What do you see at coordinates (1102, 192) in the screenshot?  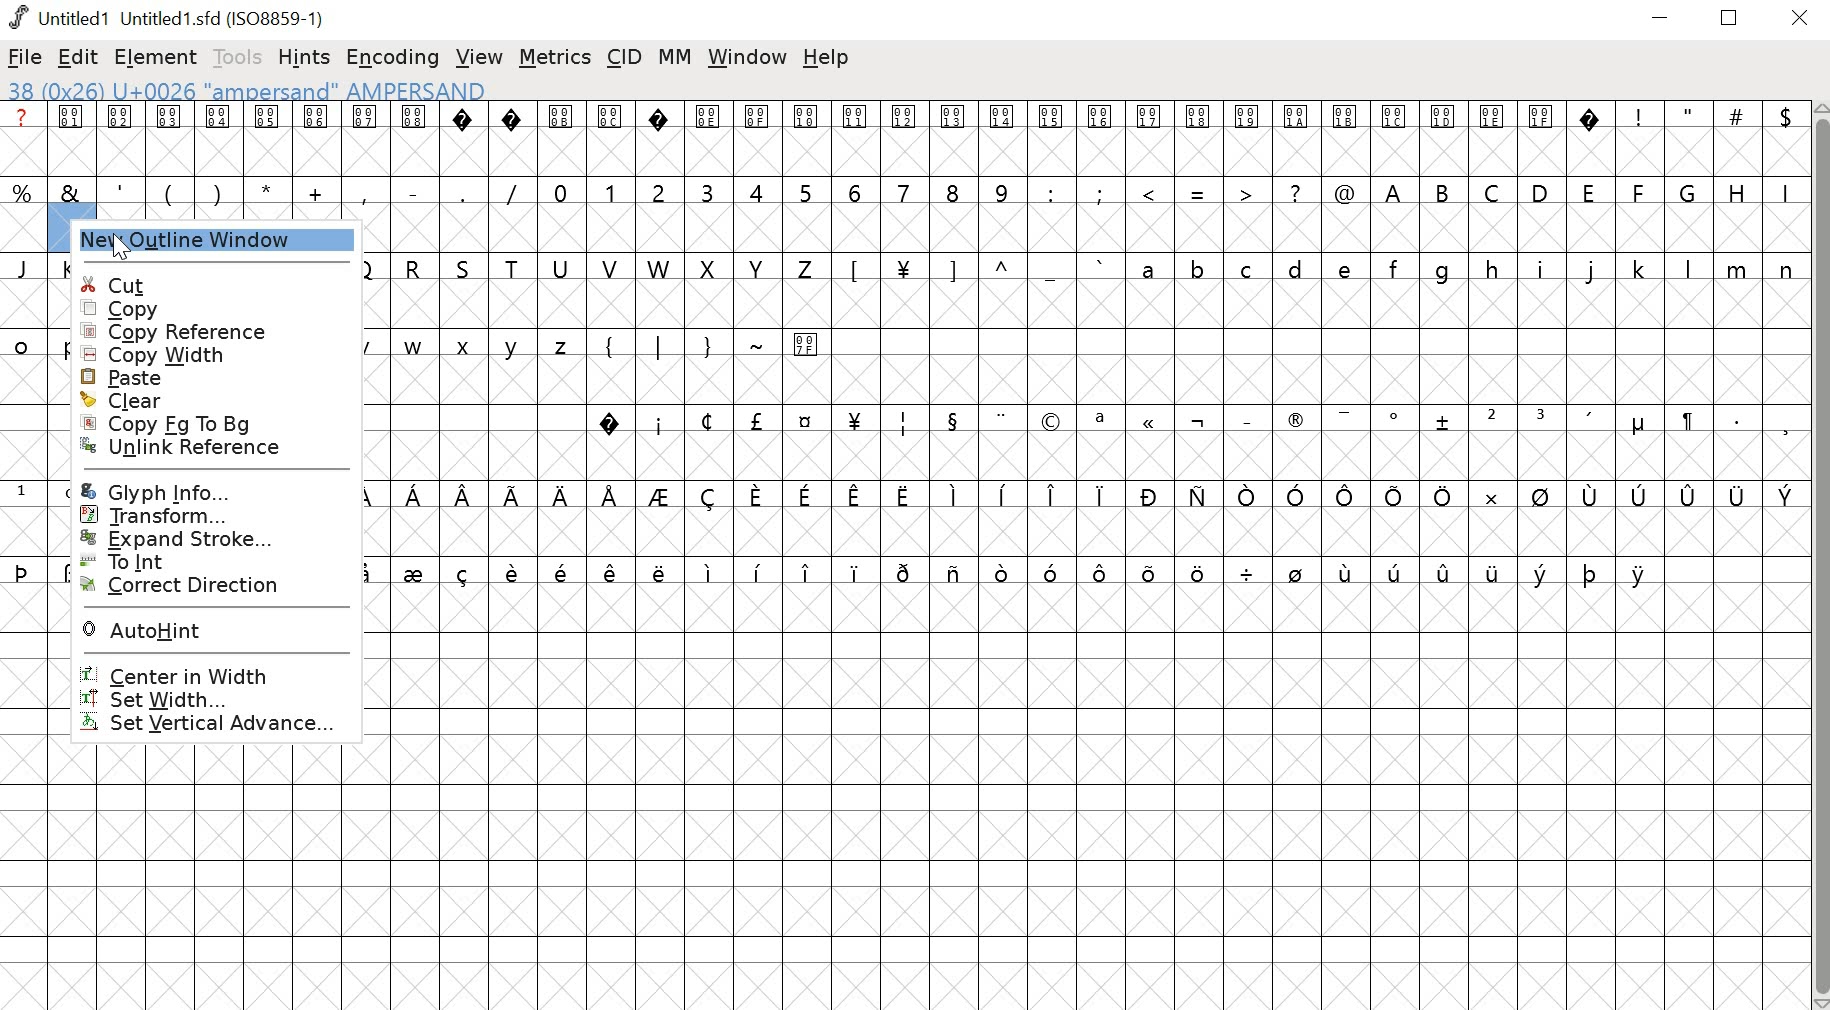 I see `;` at bounding box center [1102, 192].